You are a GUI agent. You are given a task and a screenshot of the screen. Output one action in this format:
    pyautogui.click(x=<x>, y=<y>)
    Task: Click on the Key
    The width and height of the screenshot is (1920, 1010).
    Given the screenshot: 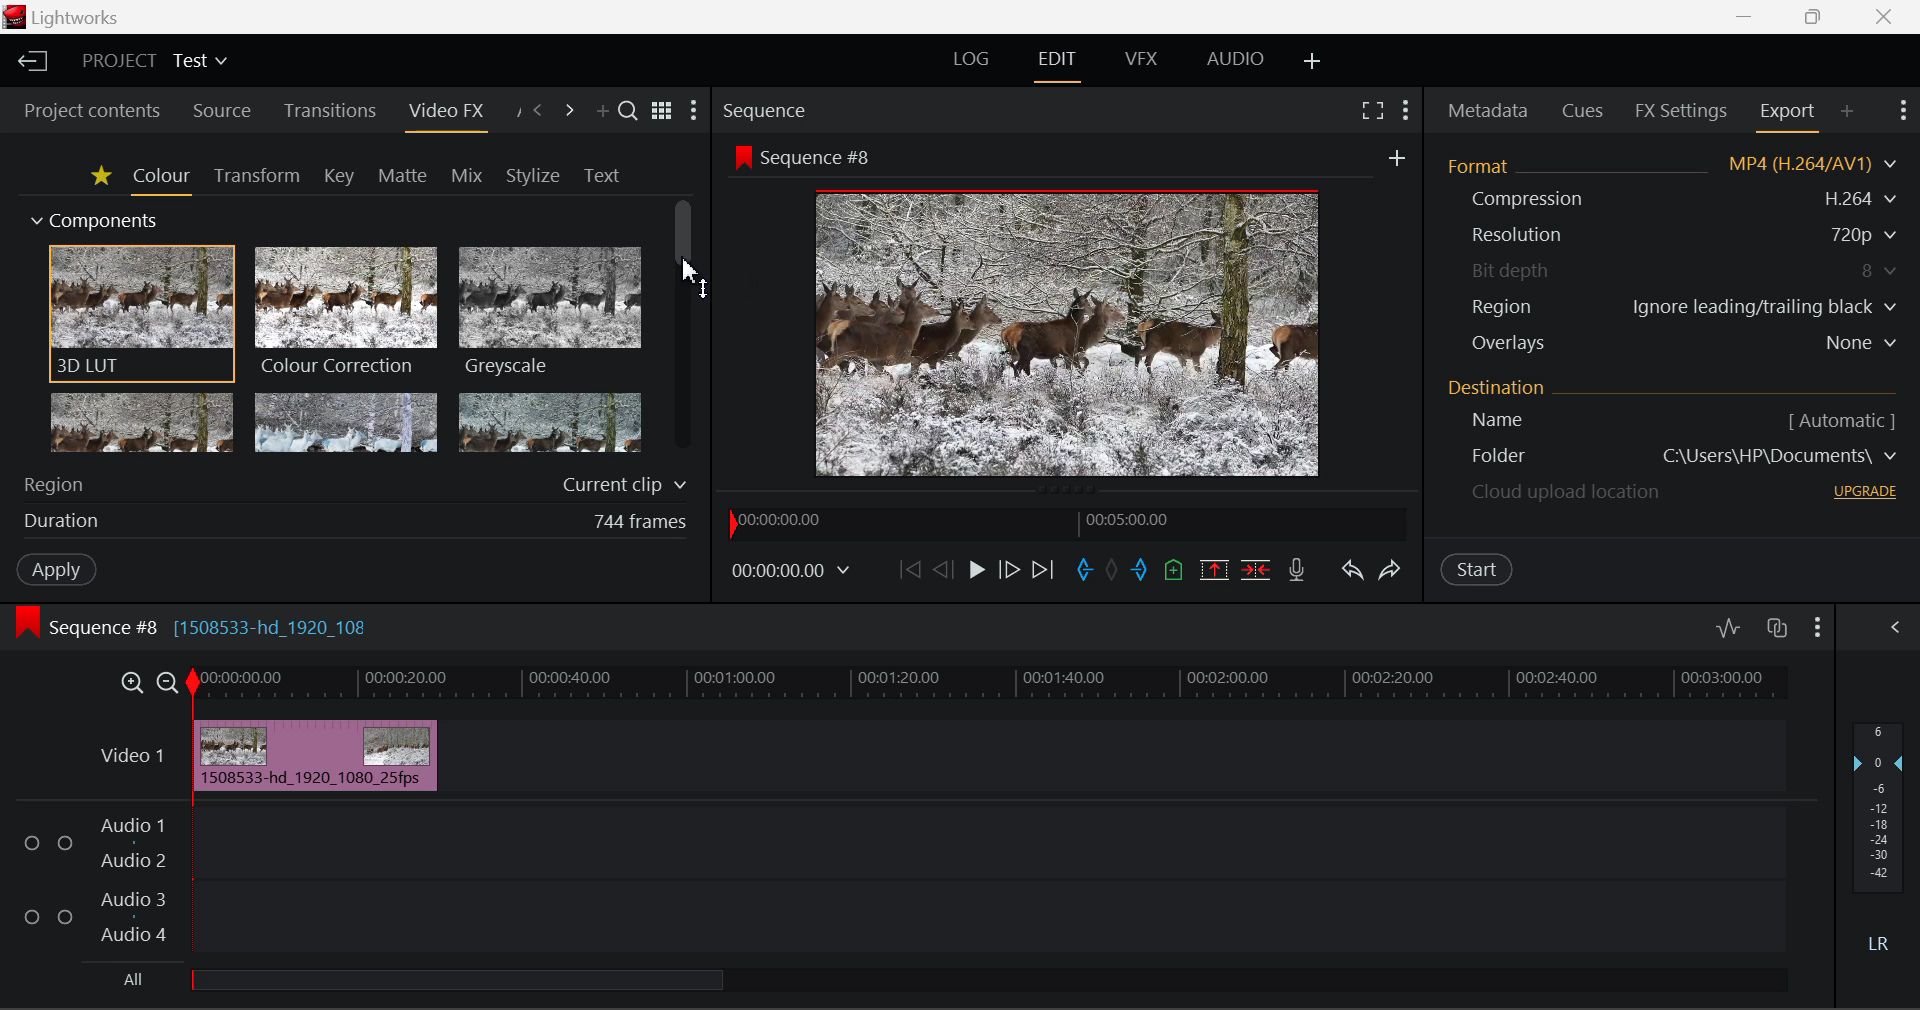 What is the action you would take?
    pyautogui.click(x=338, y=175)
    